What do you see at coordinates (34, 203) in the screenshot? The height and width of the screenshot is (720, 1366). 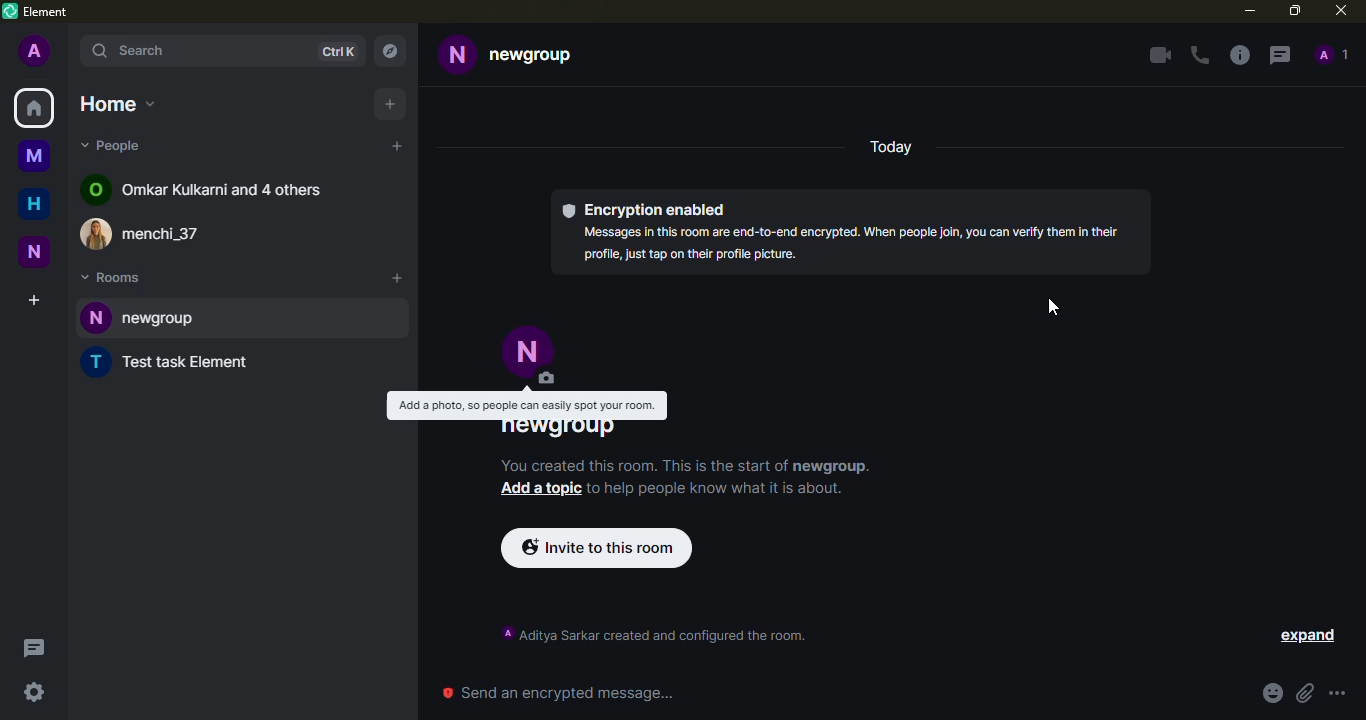 I see `home` at bounding box center [34, 203].